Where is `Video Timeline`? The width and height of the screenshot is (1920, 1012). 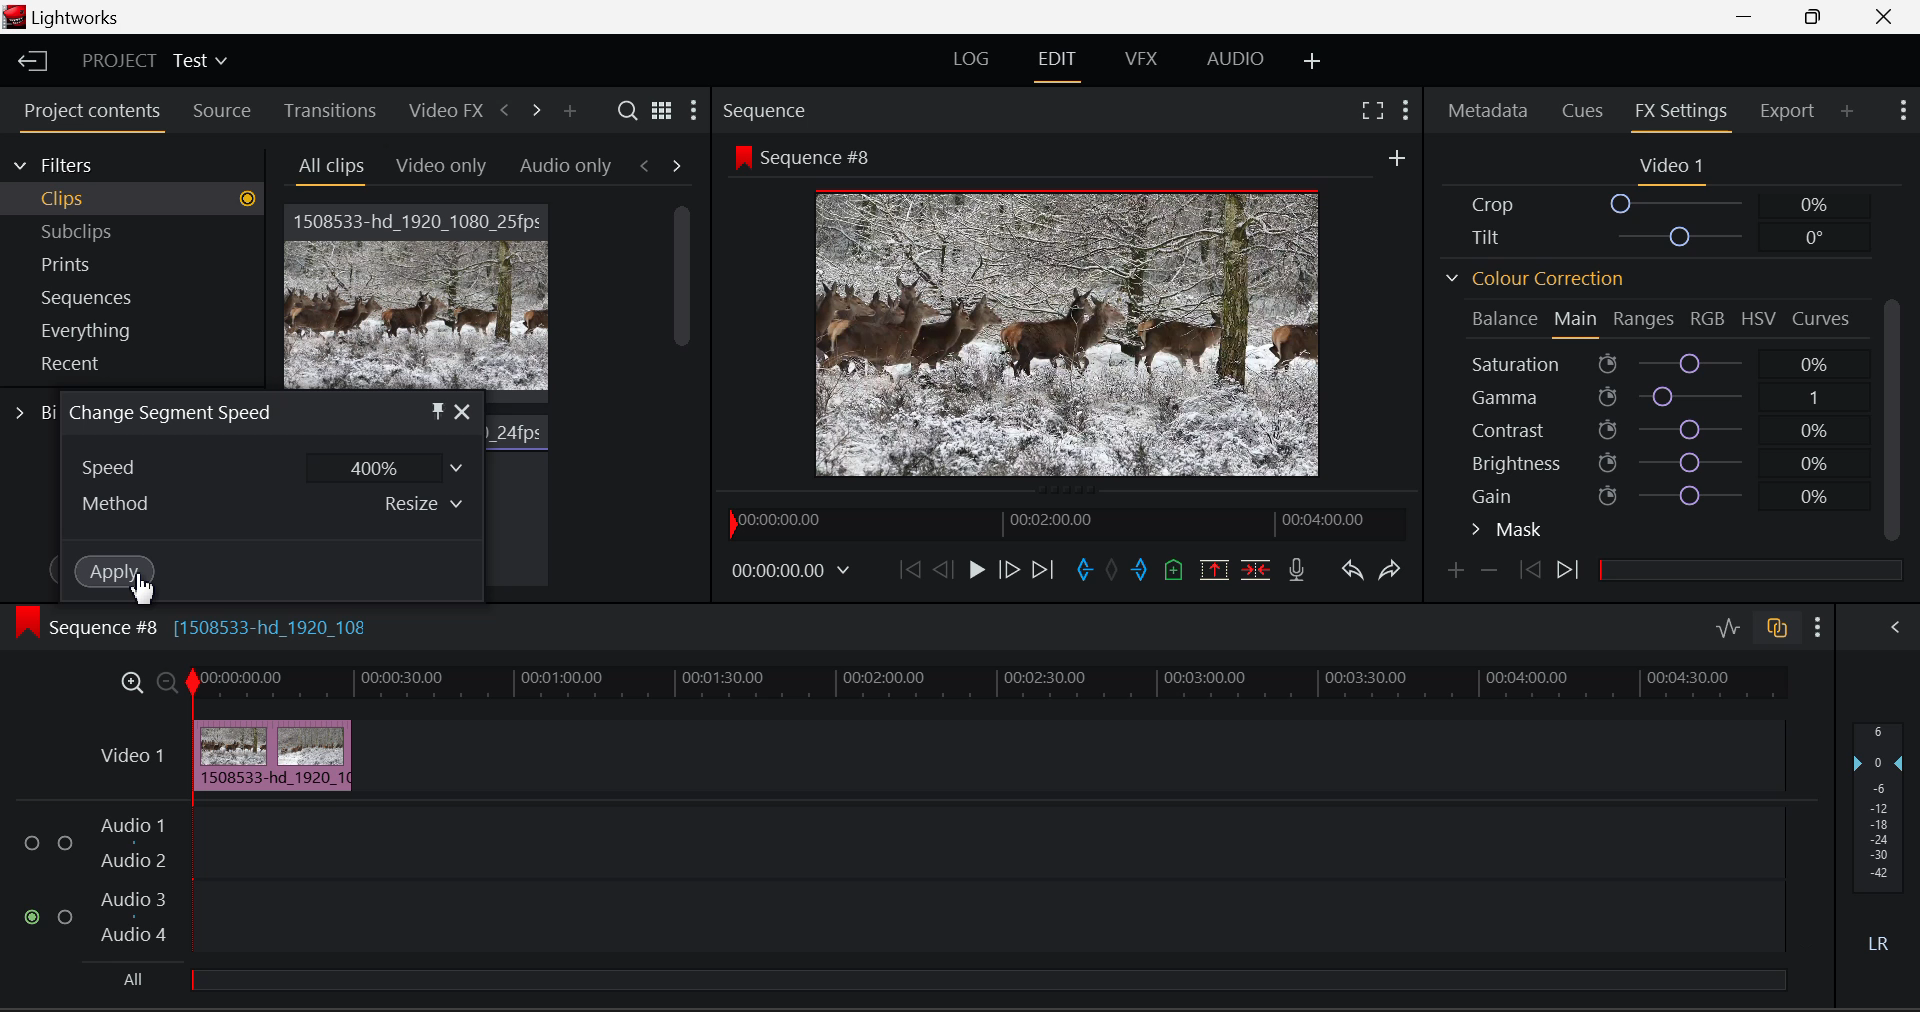 Video Timeline is located at coordinates (986, 684).